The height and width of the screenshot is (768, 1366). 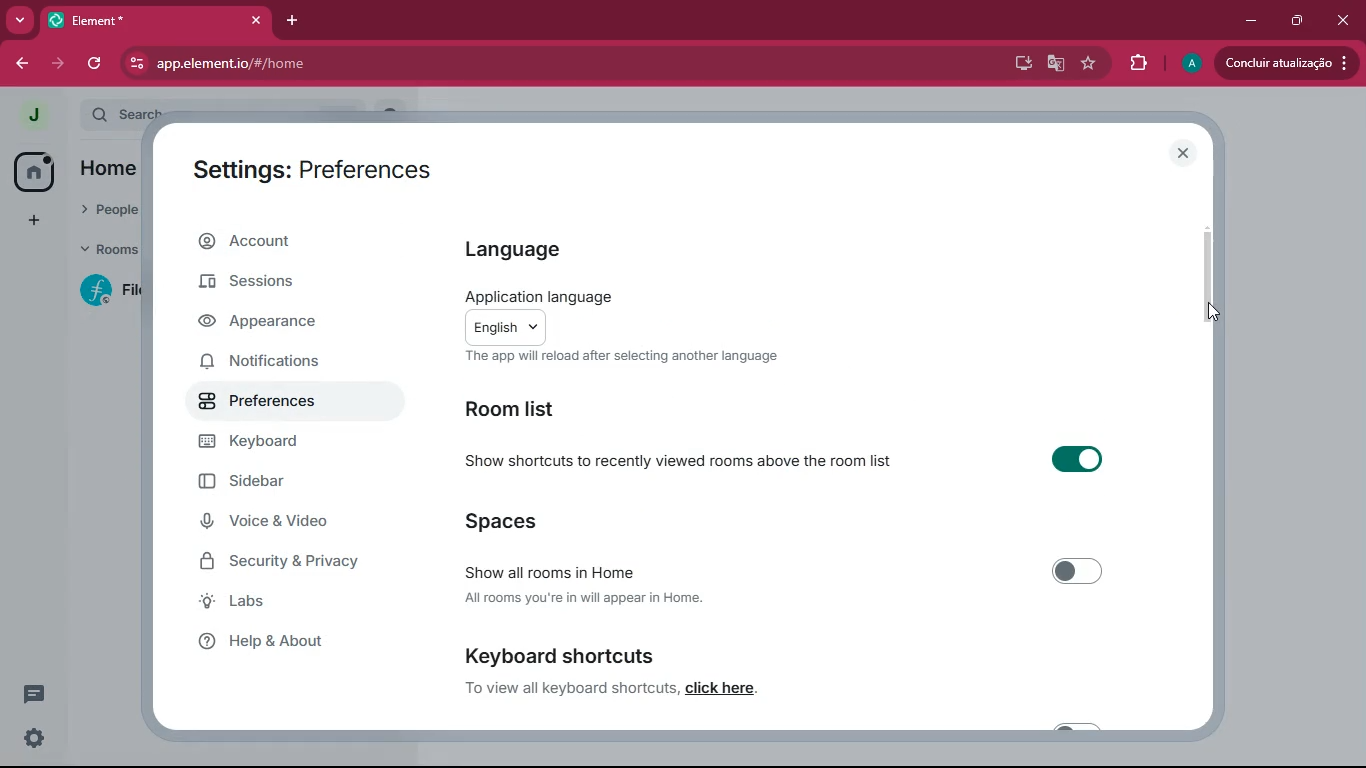 What do you see at coordinates (1055, 64) in the screenshot?
I see `google translate` at bounding box center [1055, 64].